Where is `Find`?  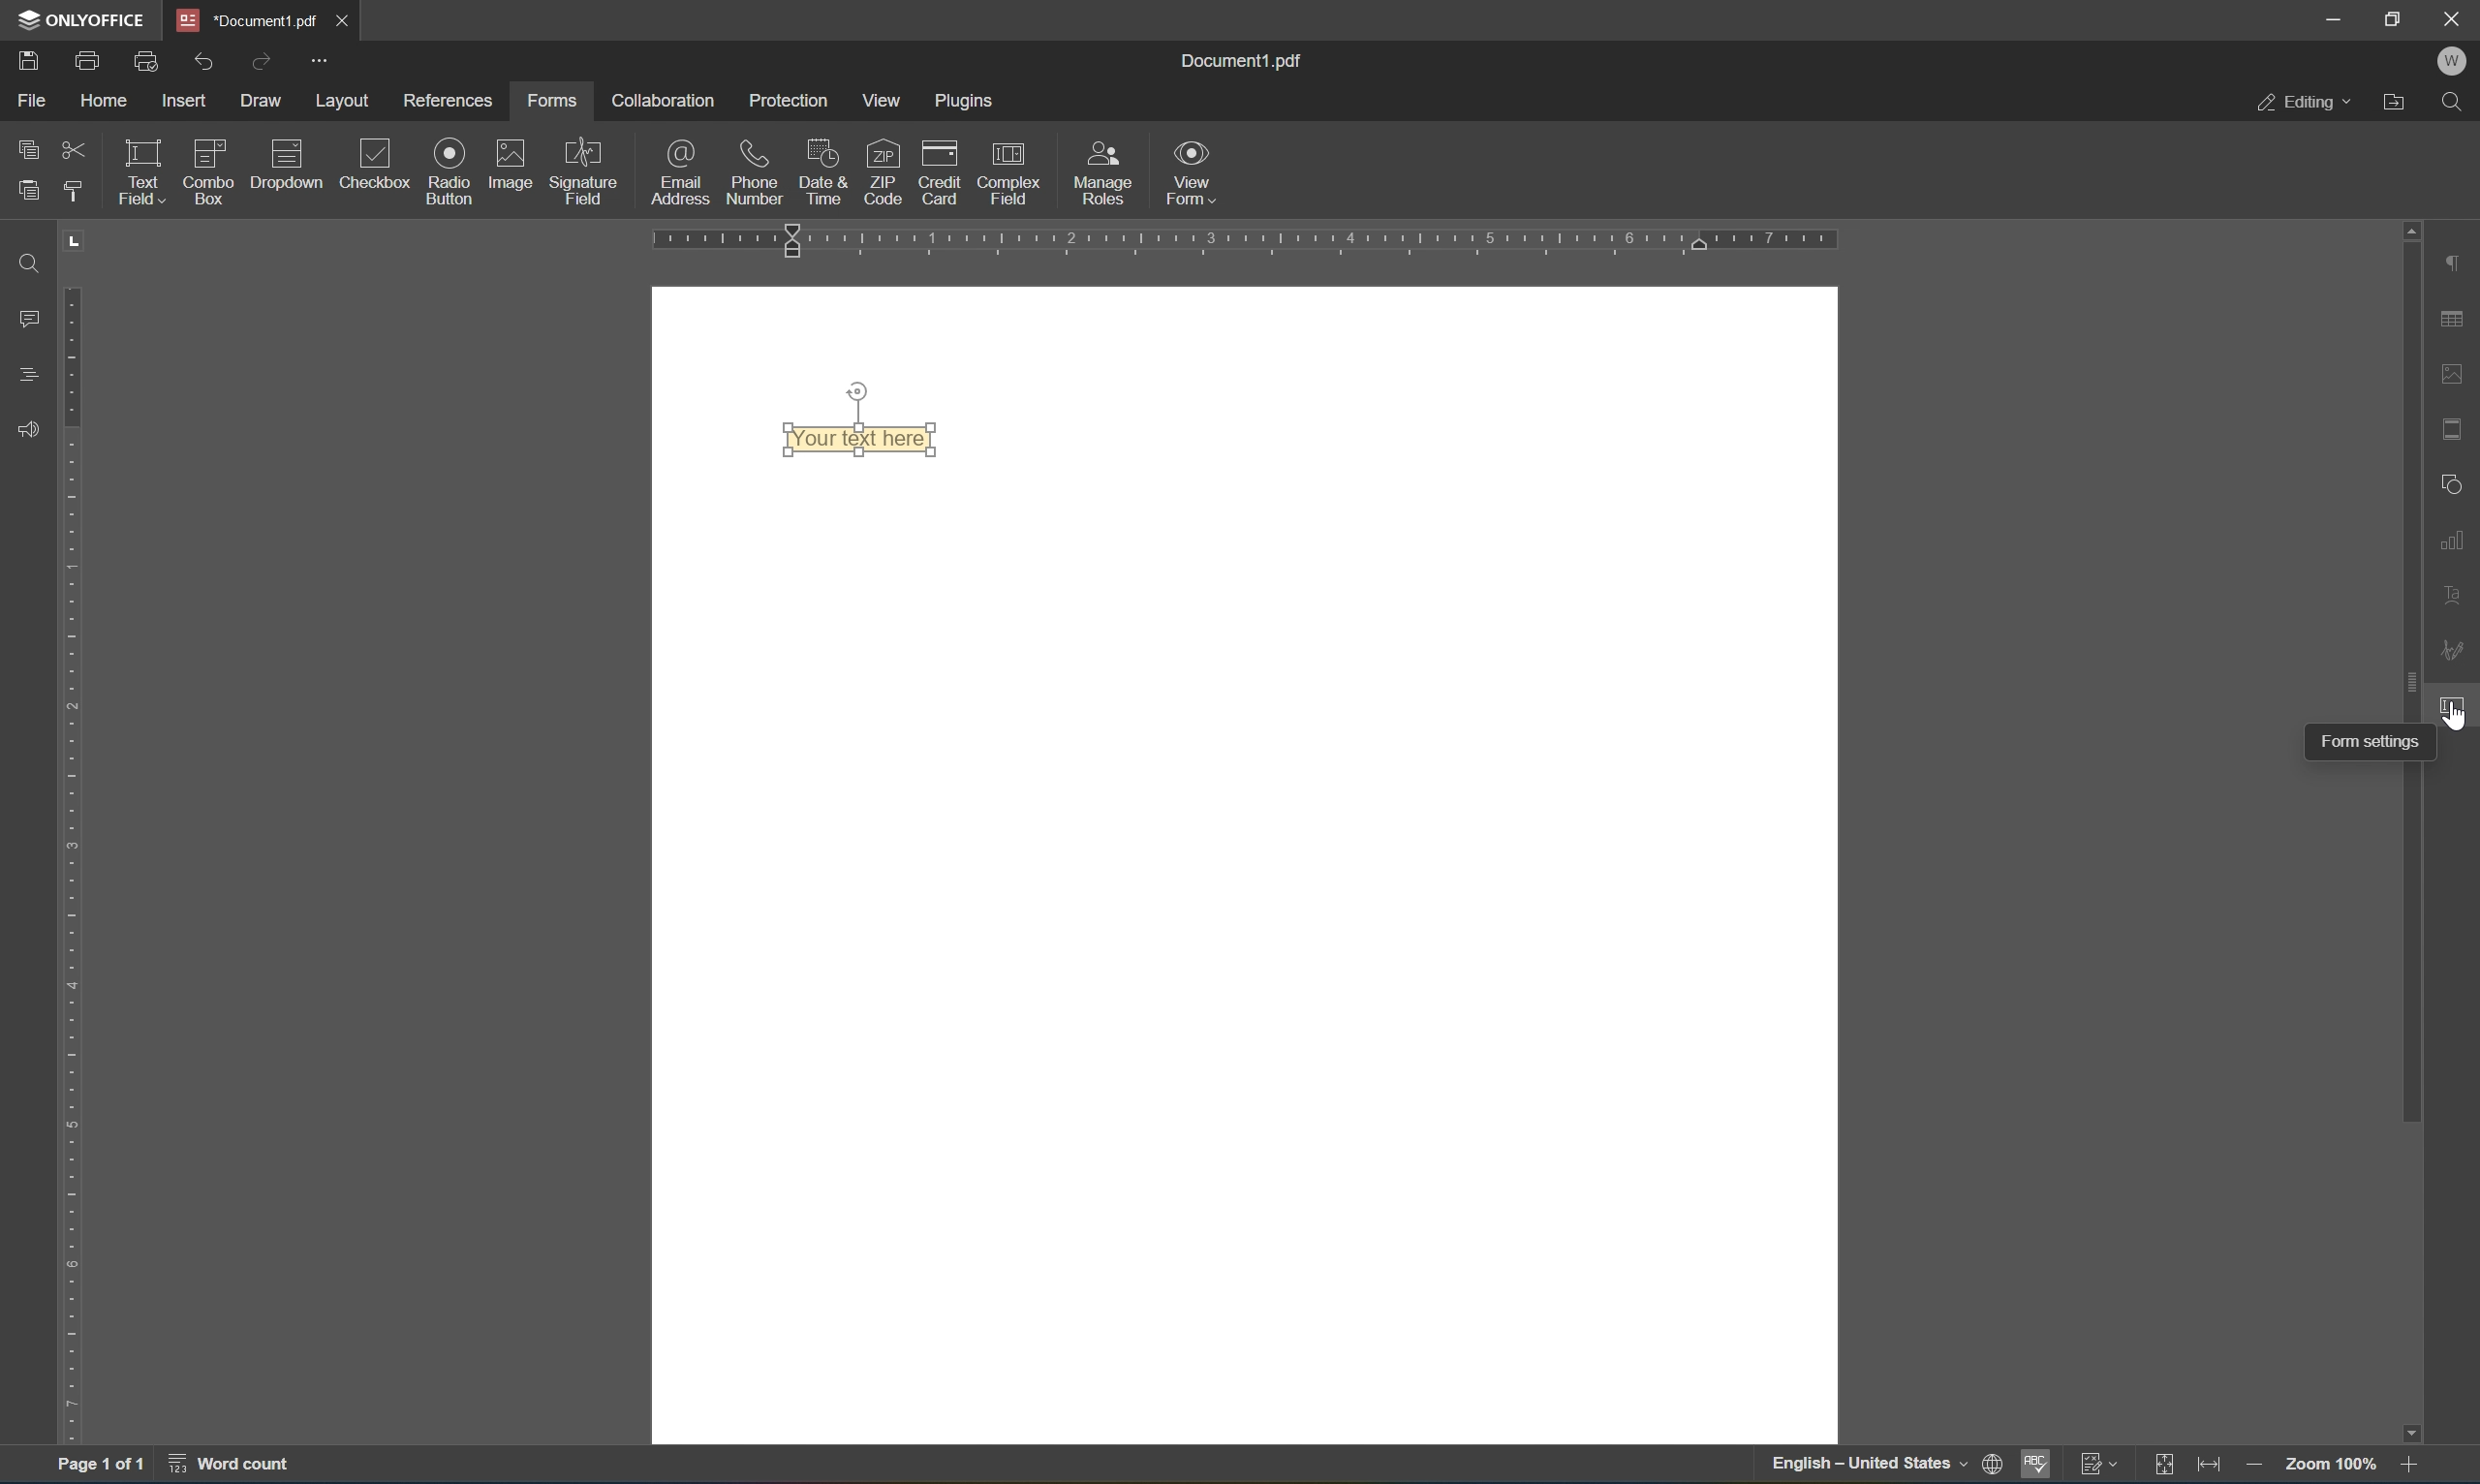 Find is located at coordinates (2460, 102).